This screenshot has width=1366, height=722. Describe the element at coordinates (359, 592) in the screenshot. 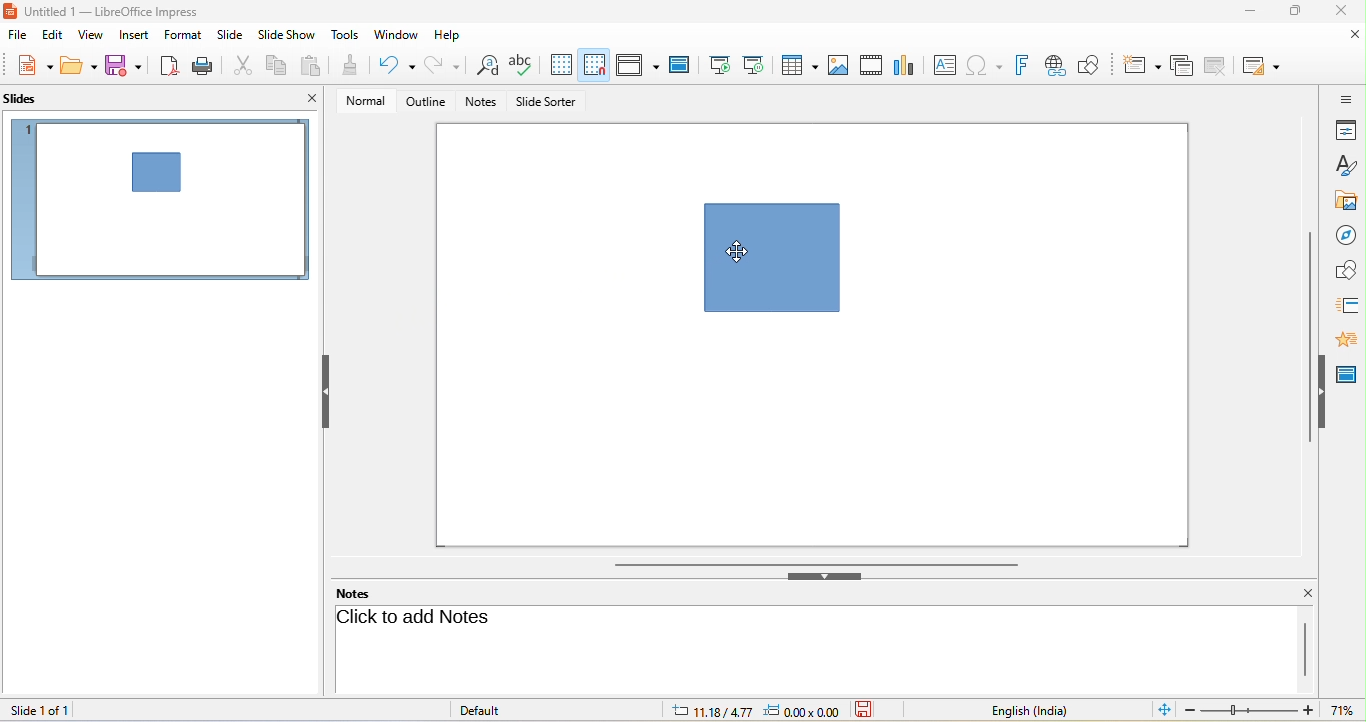

I see `notes` at that location.